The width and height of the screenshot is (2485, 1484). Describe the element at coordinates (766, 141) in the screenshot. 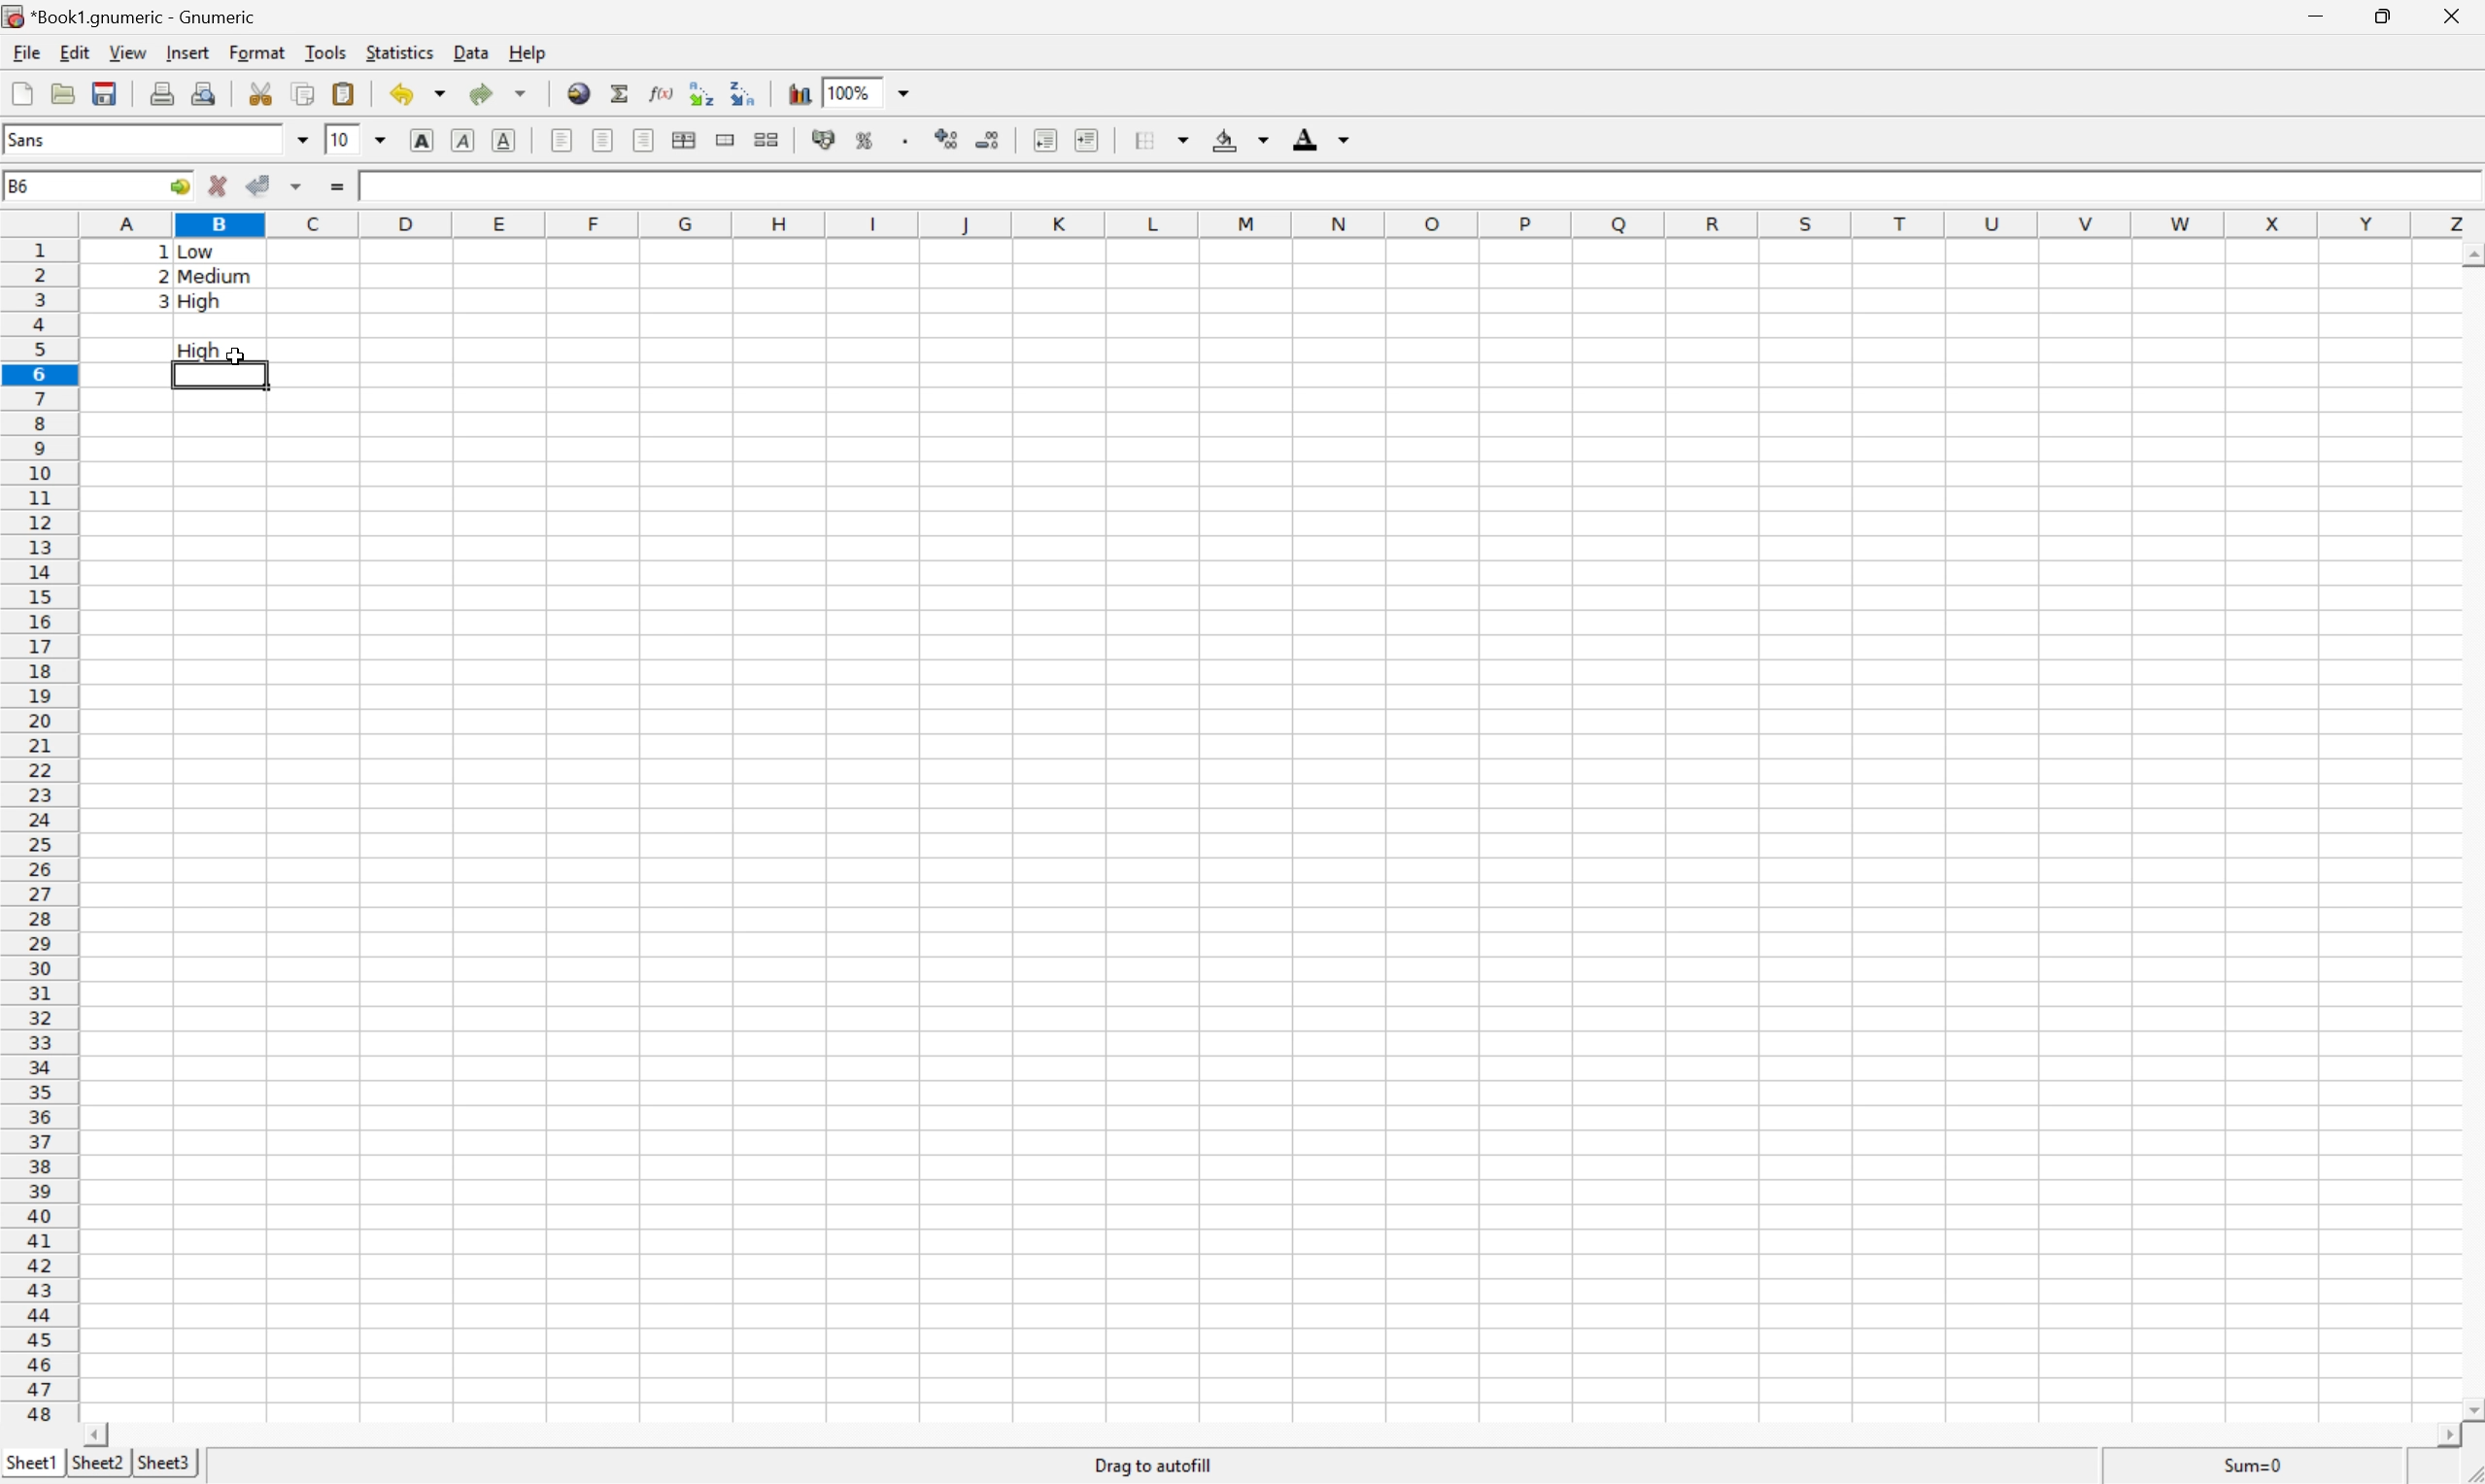

I see `Split the ranges of merged cells` at that location.